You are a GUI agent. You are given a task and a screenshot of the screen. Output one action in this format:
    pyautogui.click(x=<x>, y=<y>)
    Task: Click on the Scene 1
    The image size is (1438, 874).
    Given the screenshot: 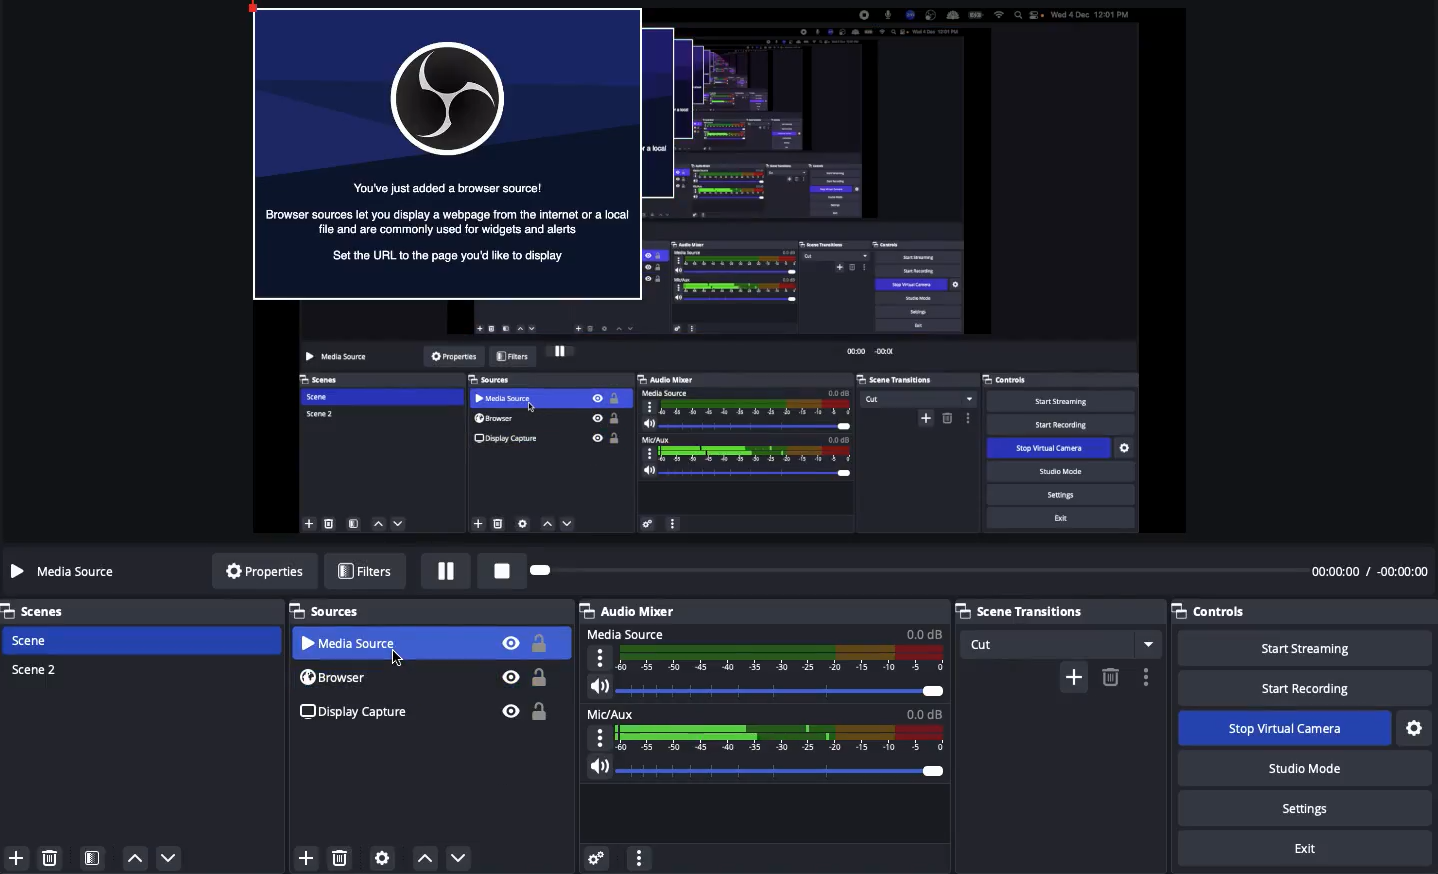 What is the action you would take?
    pyautogui.click(x=30, y=641)
    